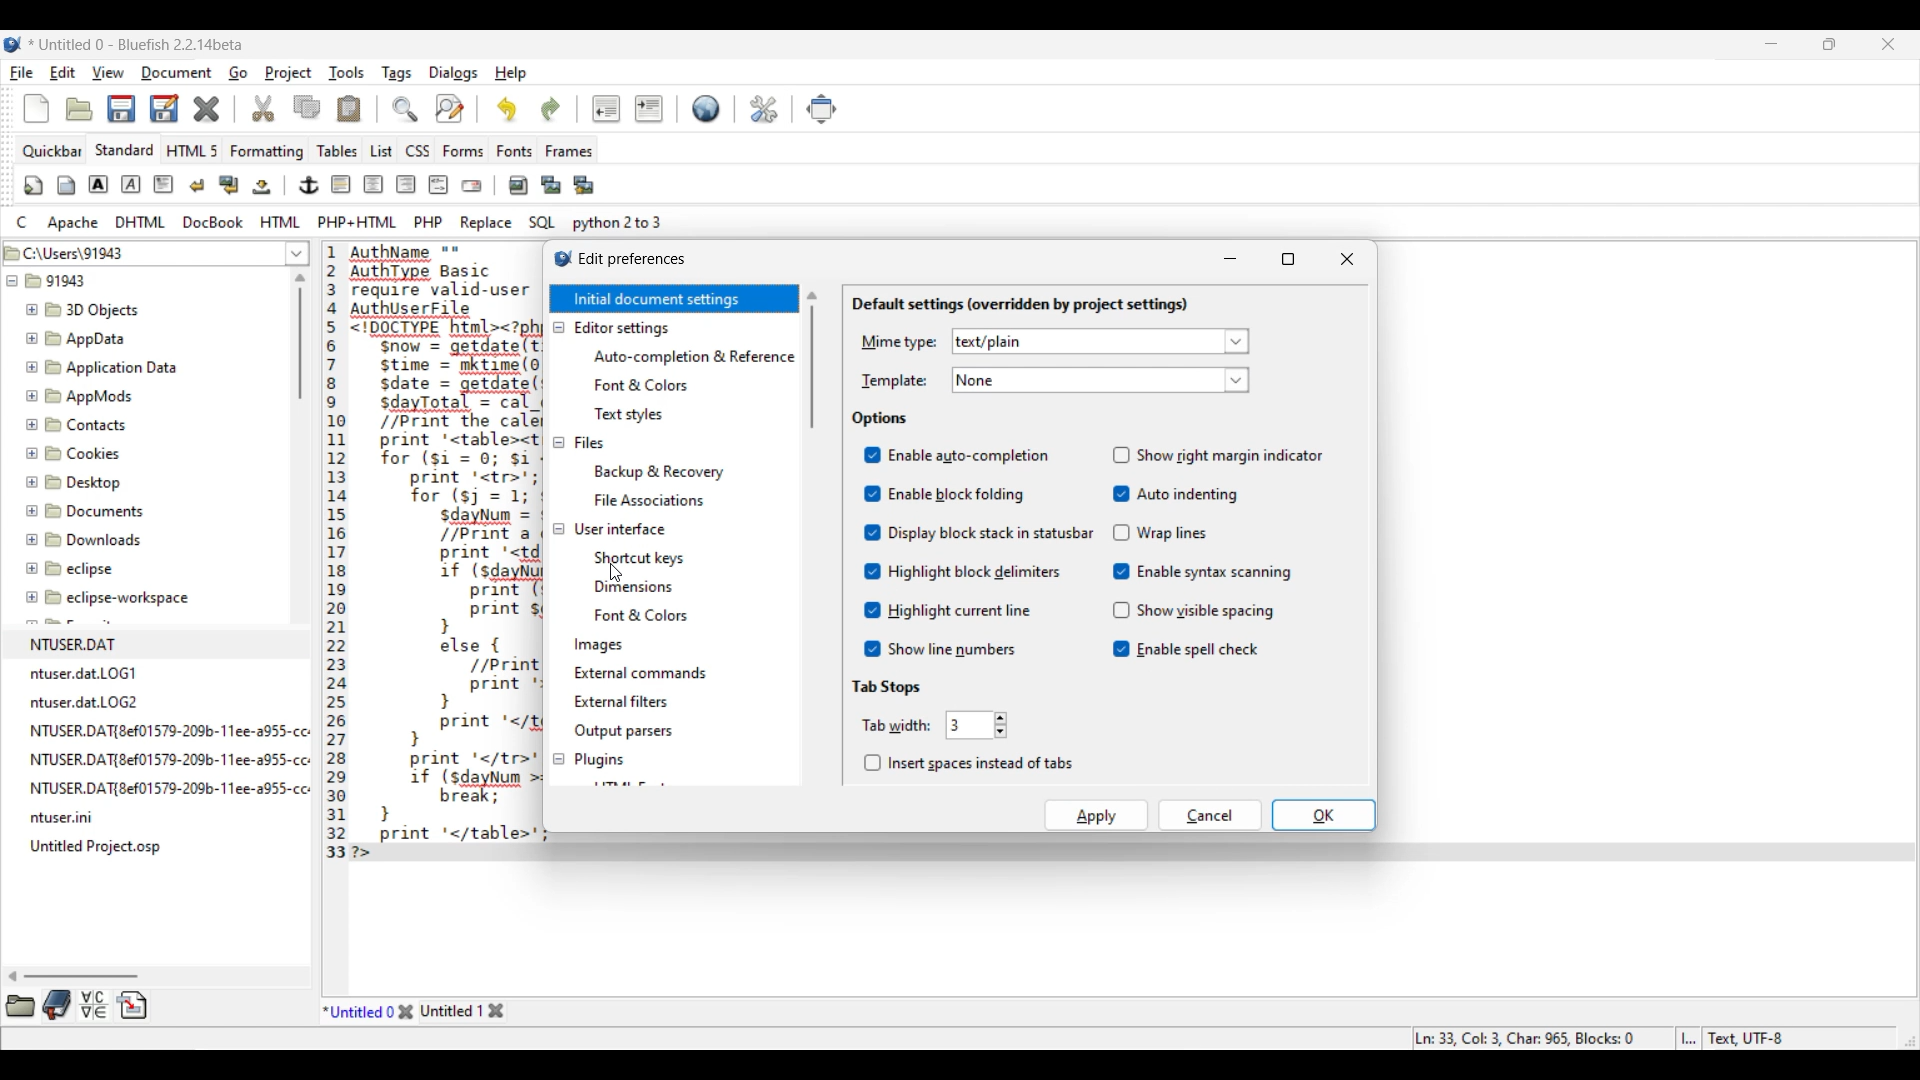 The width and height of the screenshot is (1920, 1080). Describe the element at coordinates (628, 109) in the screenshot. I see `Indentation` at that location.